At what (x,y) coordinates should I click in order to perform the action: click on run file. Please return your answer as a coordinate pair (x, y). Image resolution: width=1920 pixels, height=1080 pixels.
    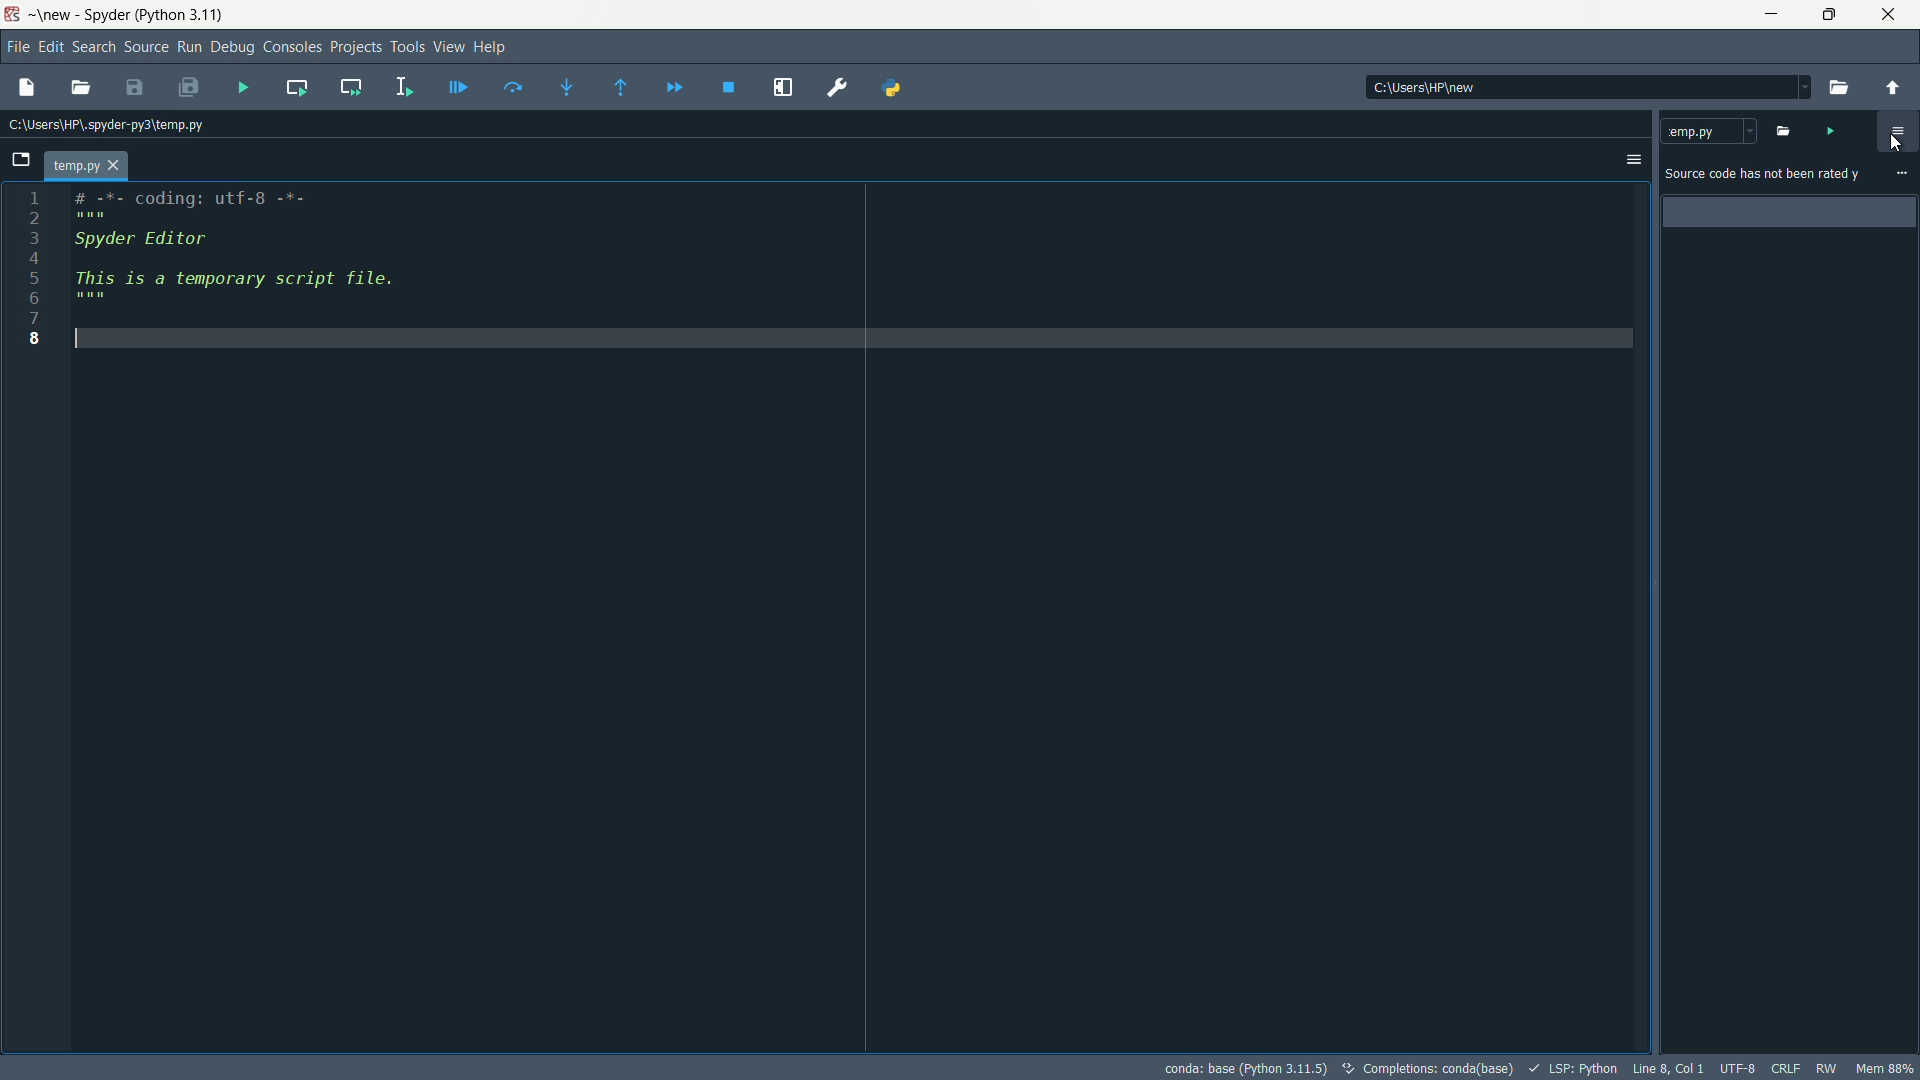
    Looking at the image, I should click on (1835, 131).